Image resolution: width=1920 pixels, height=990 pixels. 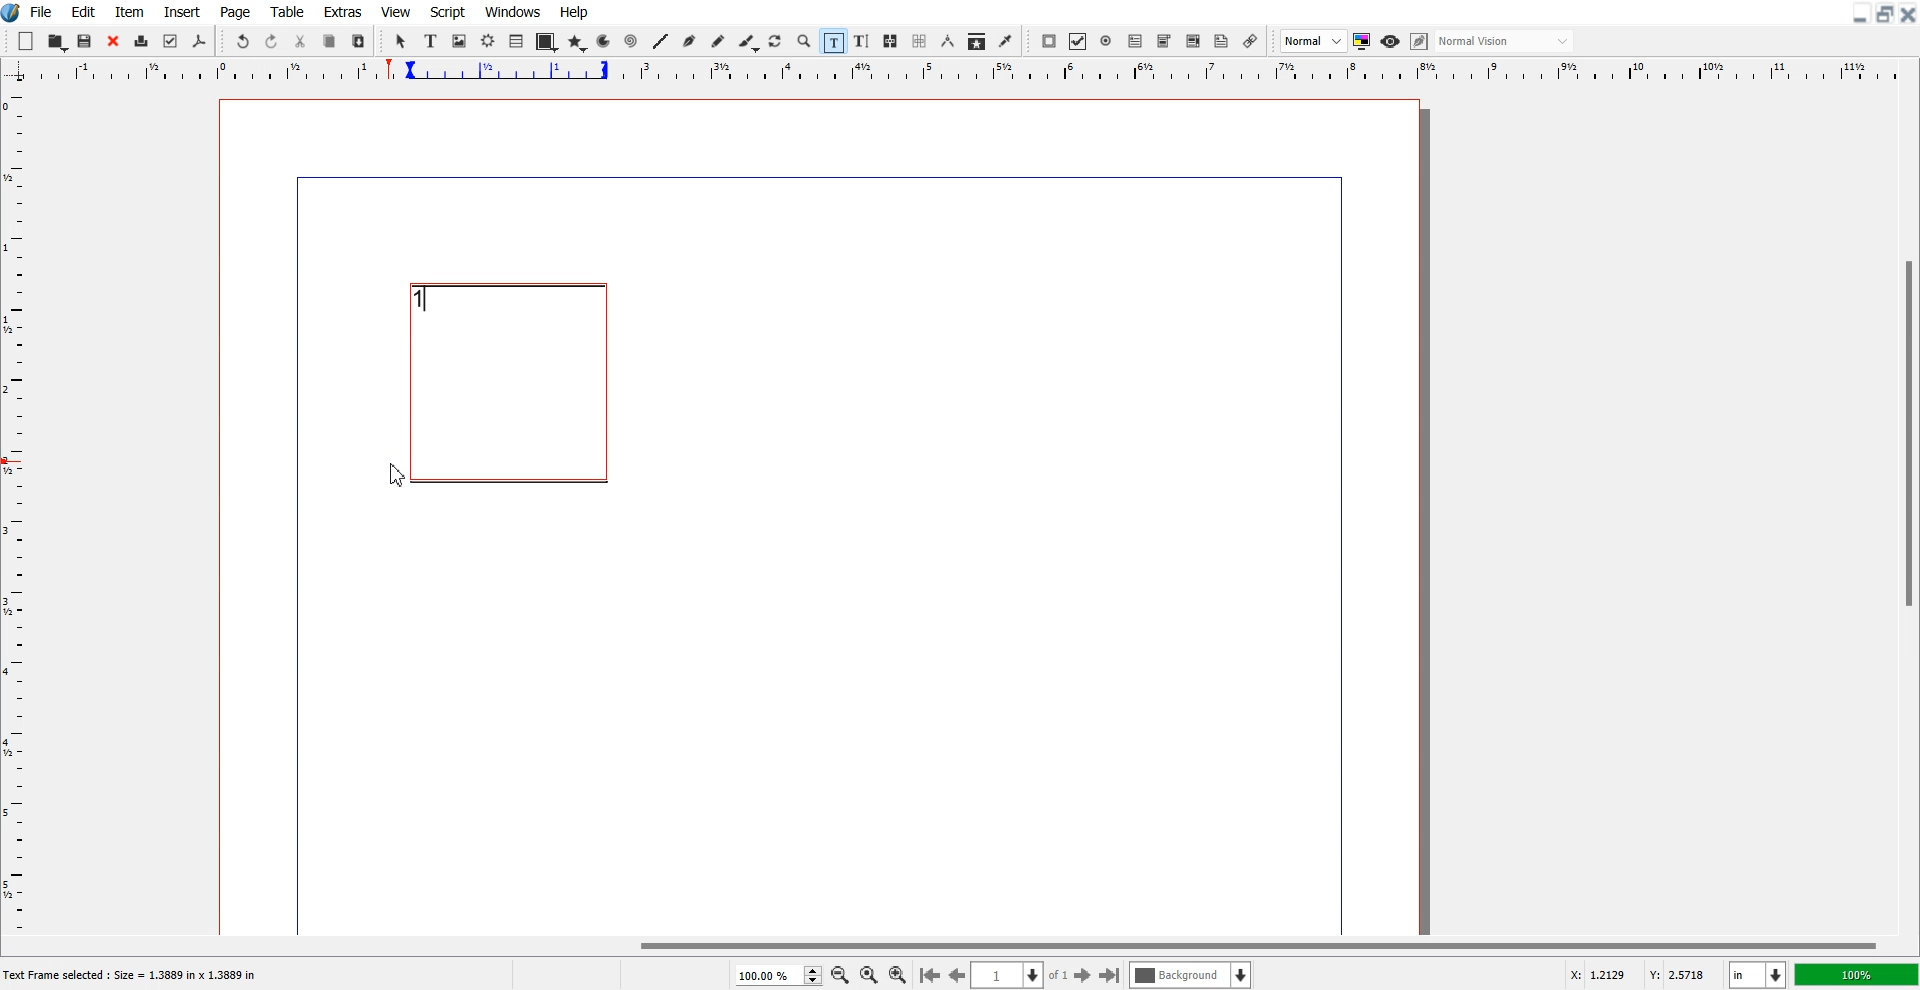 What do you see at coordinates (1391, 41) in the screenshot?
I see `Preview mode` at bounding box center [1391, 41].